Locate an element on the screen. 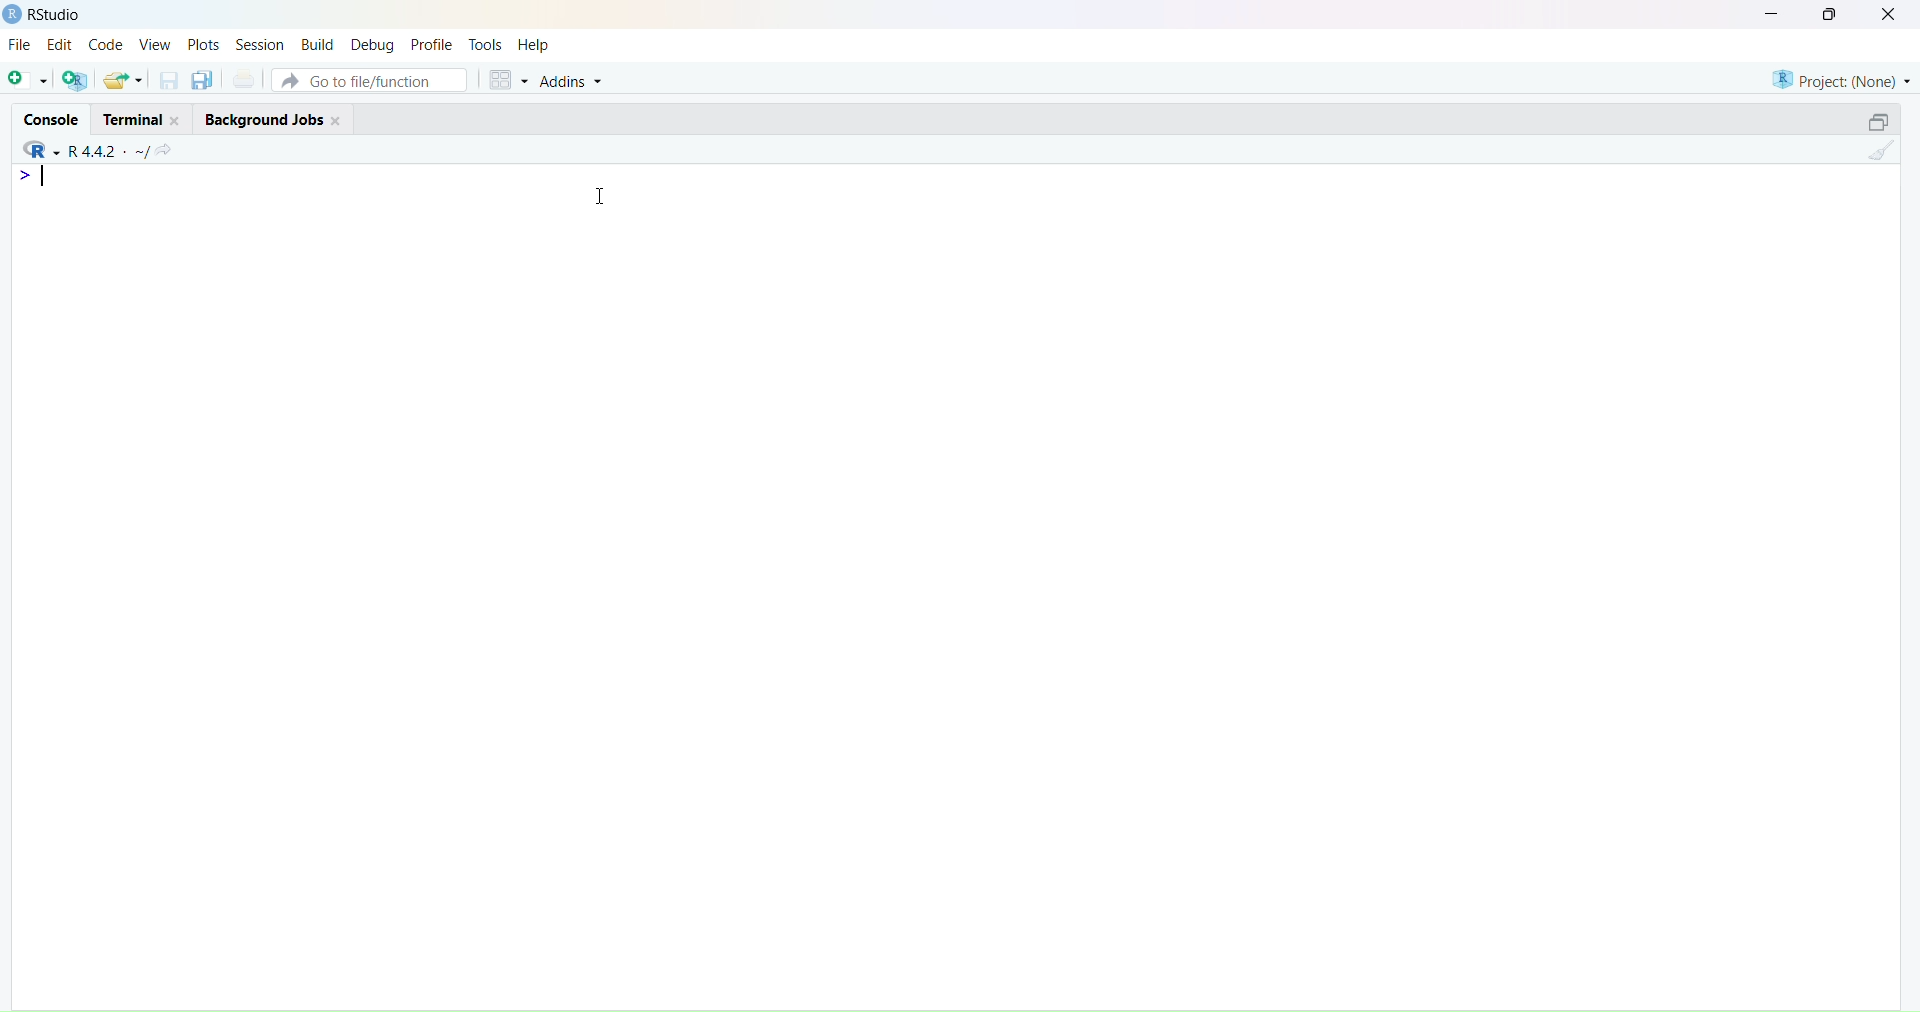 This screenshot has height=1012, width=1920. edit is located at coordinates (62, 44).